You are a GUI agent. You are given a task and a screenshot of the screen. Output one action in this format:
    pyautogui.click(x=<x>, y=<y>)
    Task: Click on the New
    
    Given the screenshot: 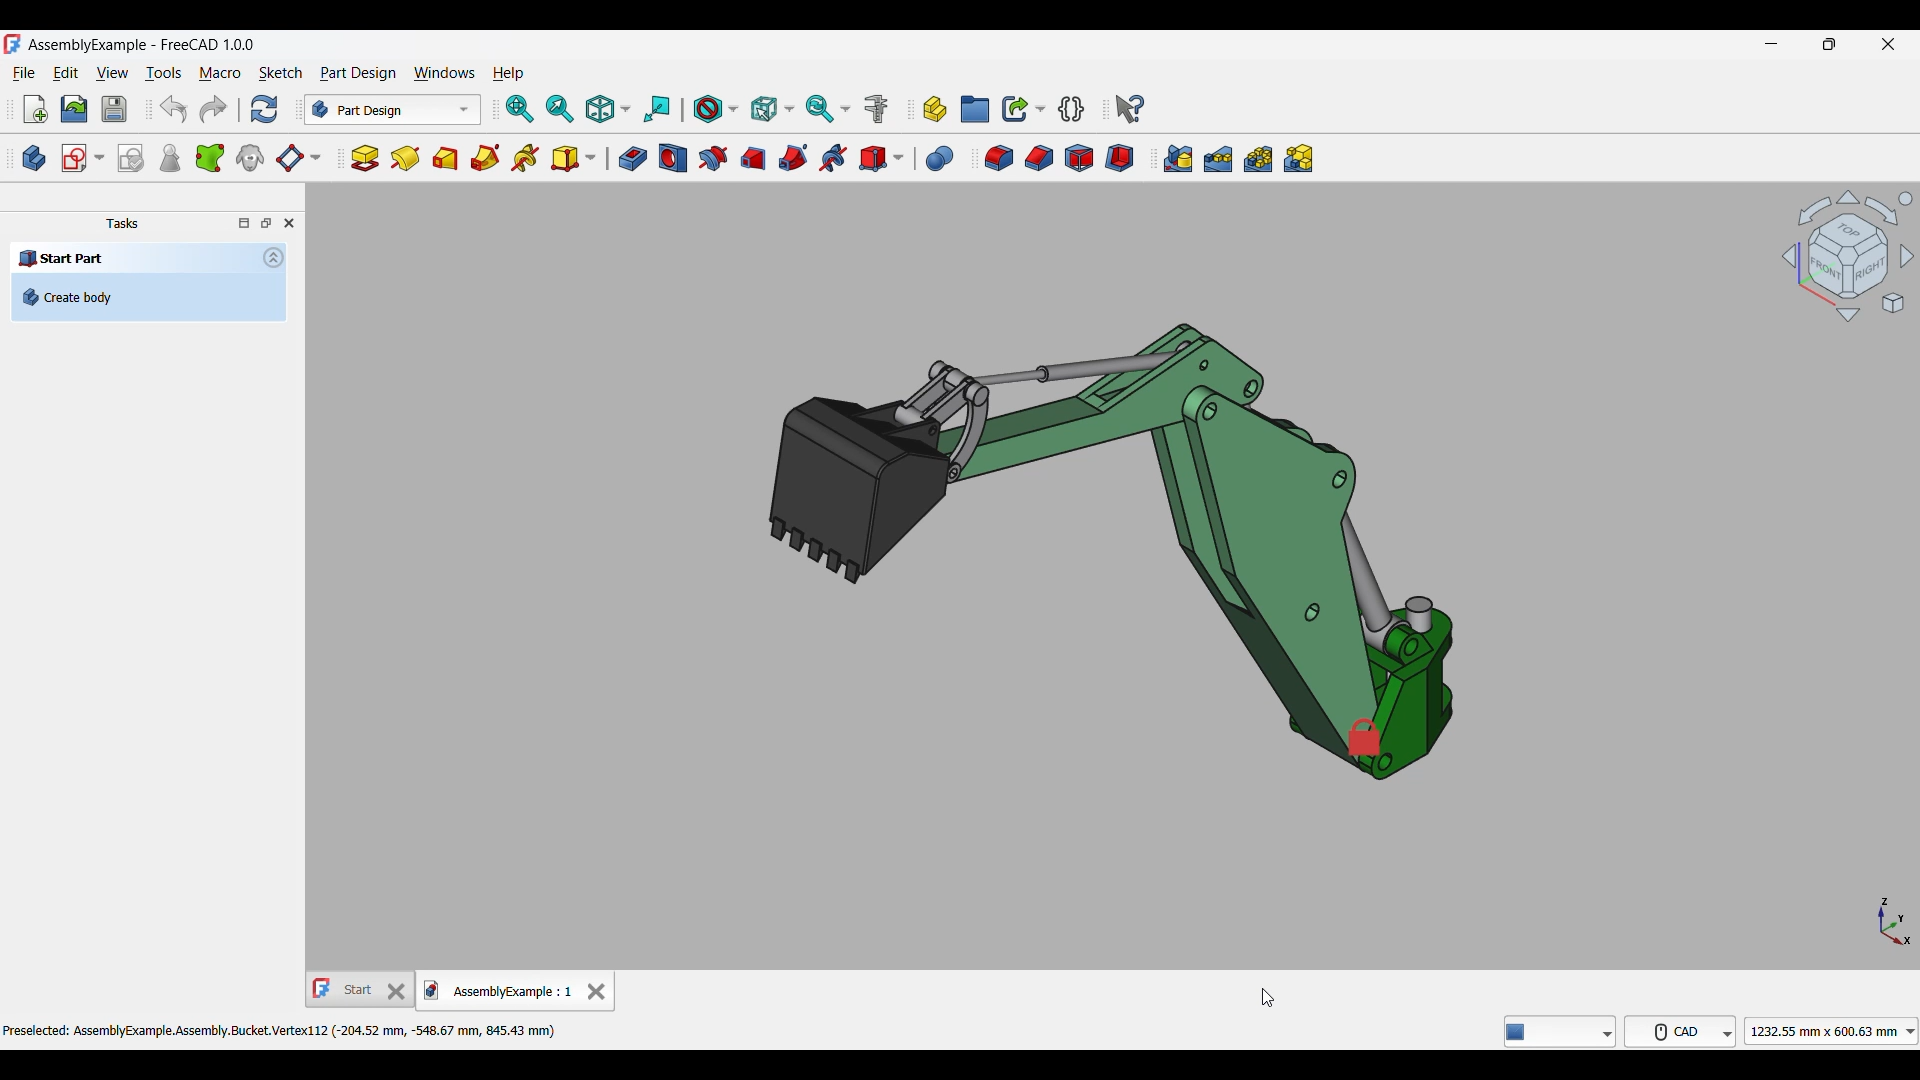 What is the action you would take?
    pyautogui.click(x=36, y=109)
    